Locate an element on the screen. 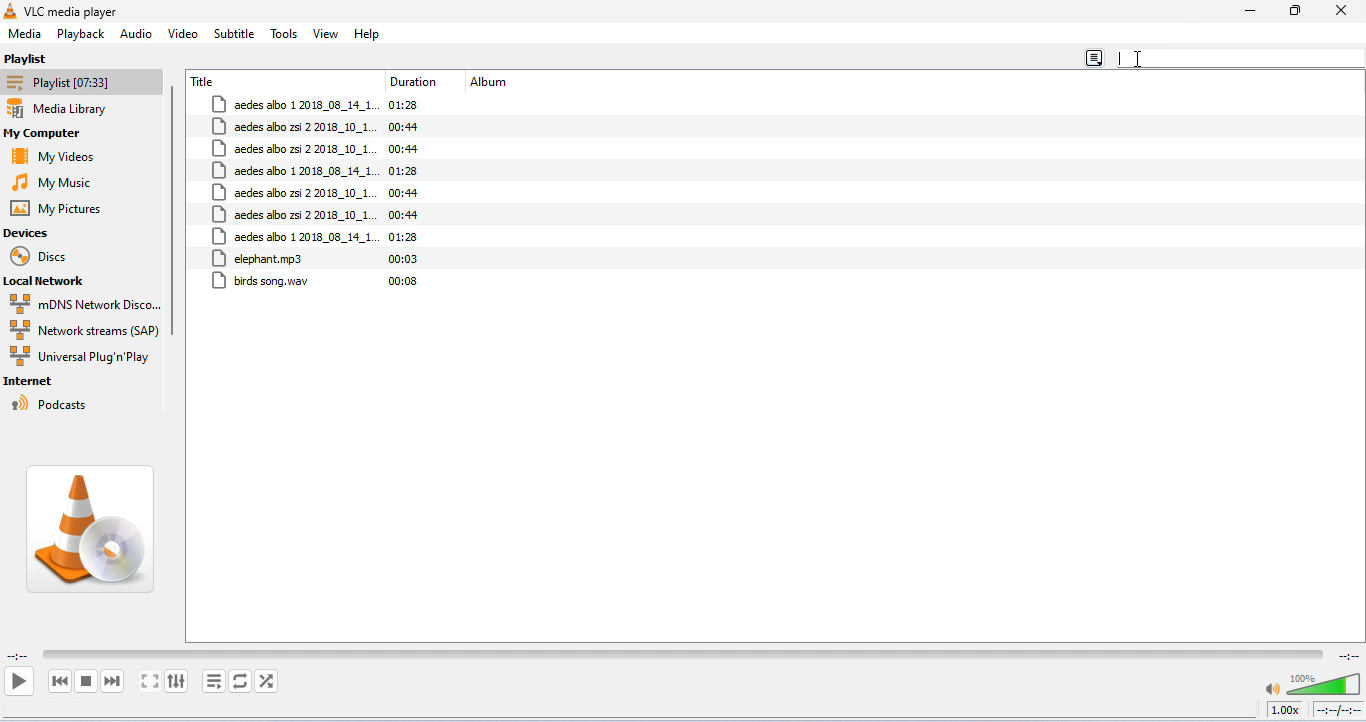 The width and height of the screenshot is (1366, 722). my videos is located at coordinates (59, 156).